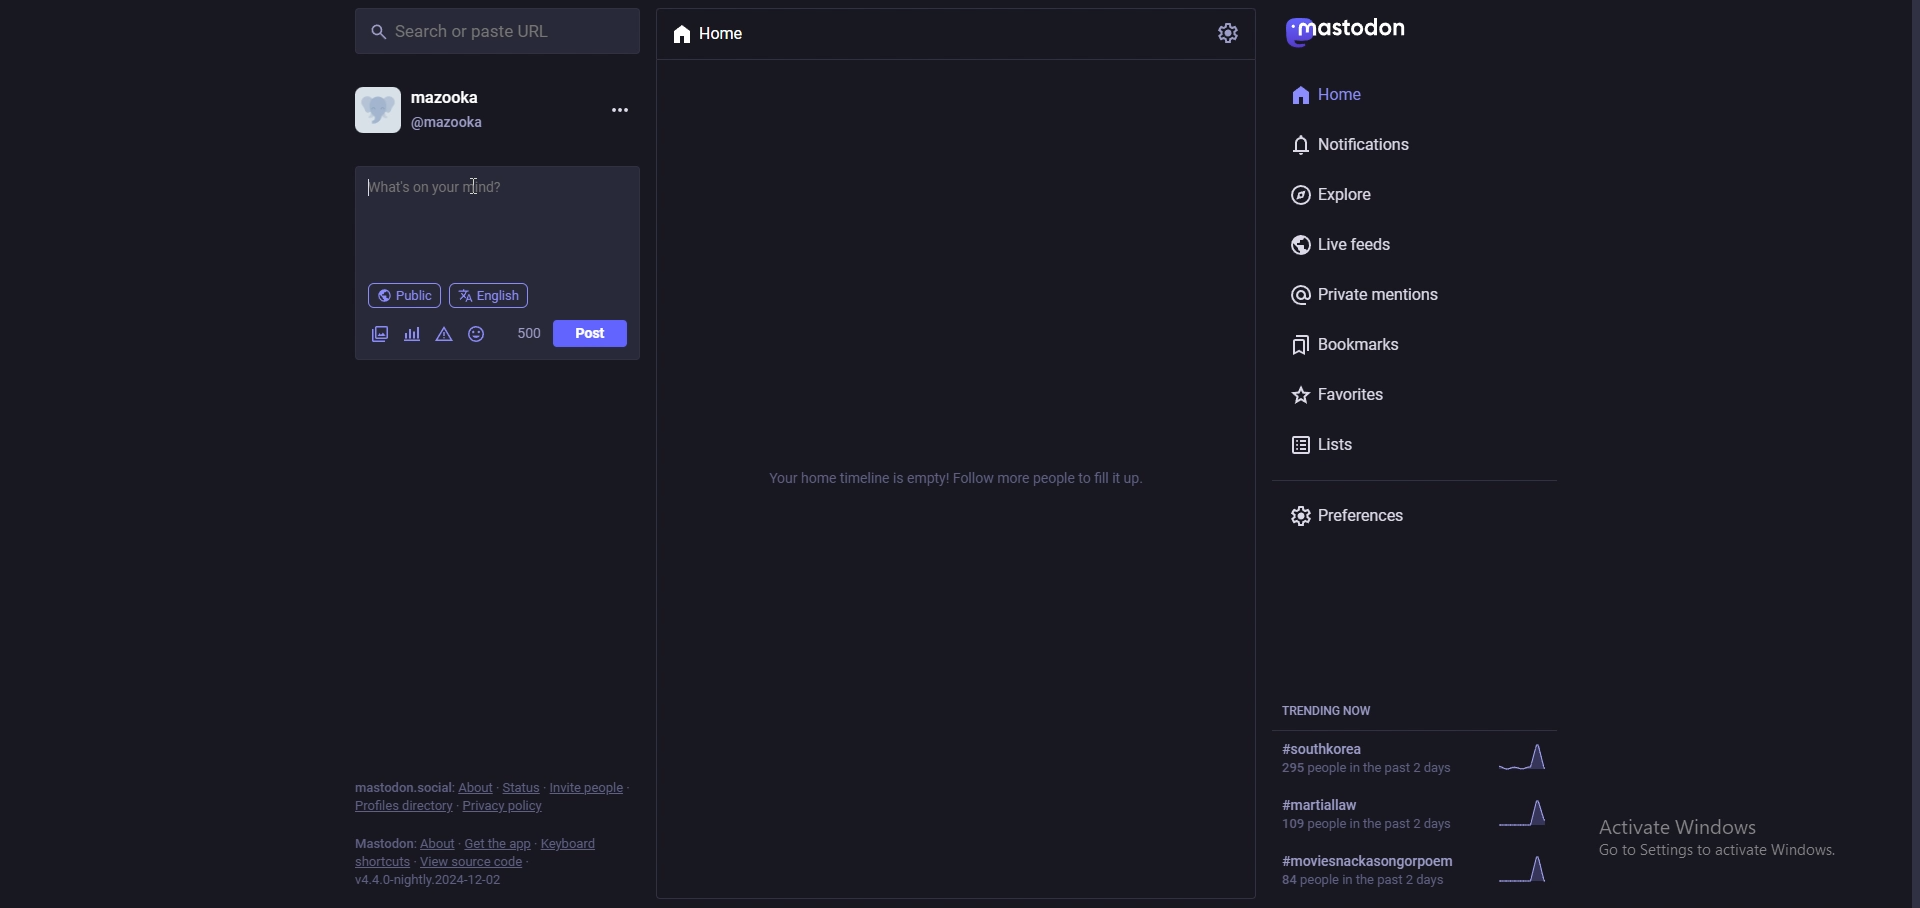 The height and width of the screenshot is (908, 1920). Describe the element at coordinates (528, 333) in the screenshot. I see `word limit` at that location.